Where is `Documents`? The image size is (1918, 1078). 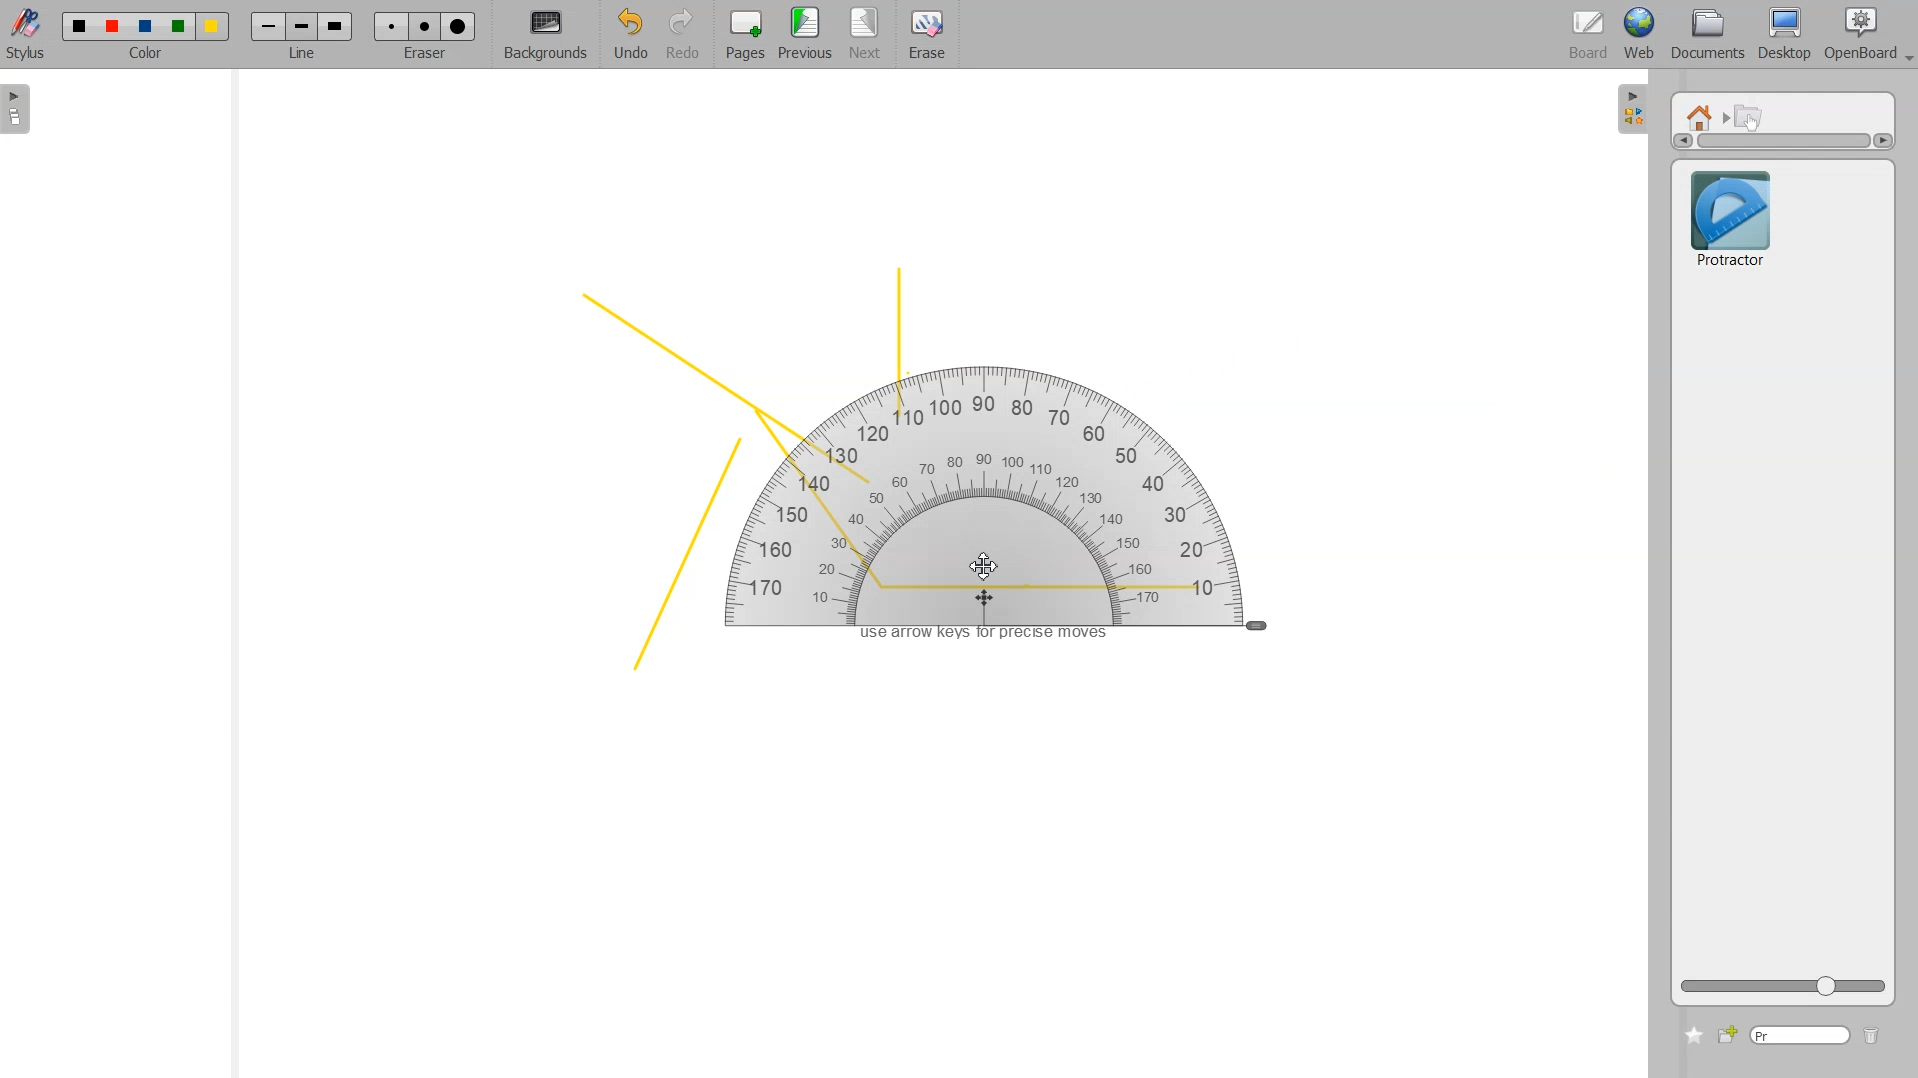 Documents is located at coordinates (1705, 36).